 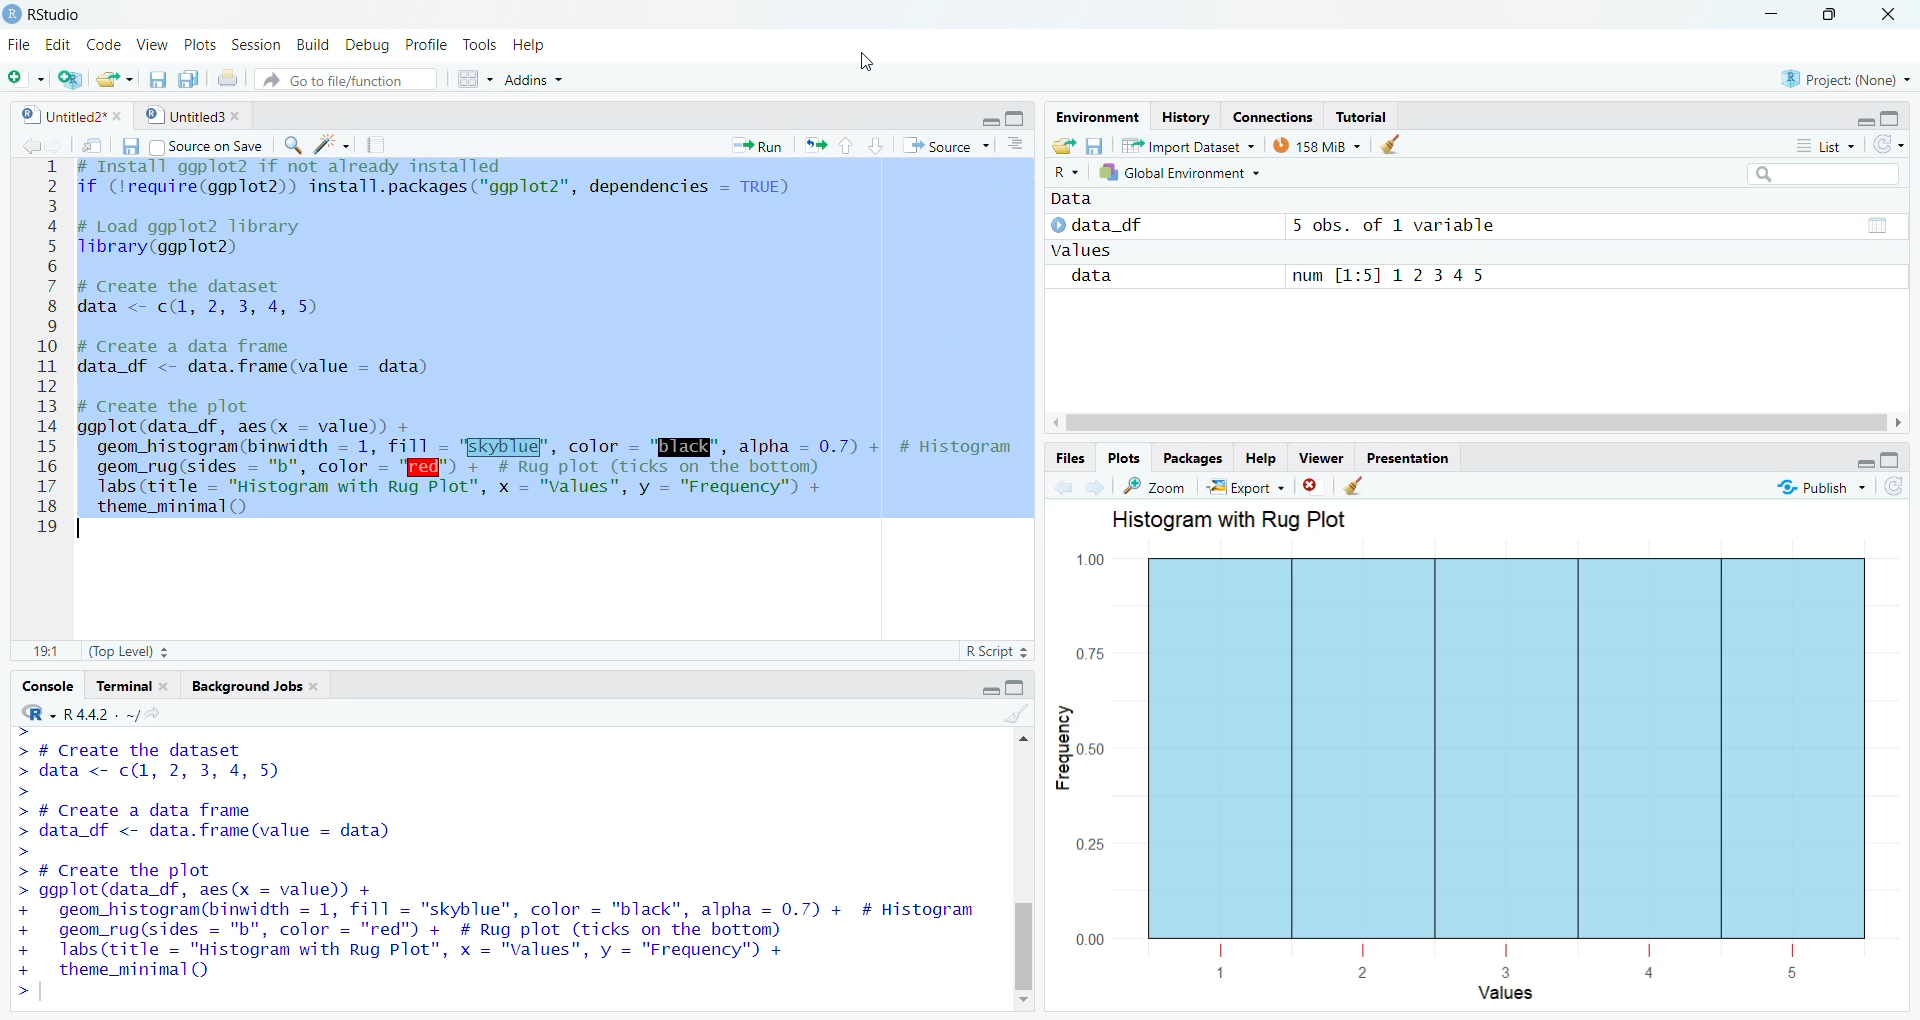 What do you see at coordinates (17, 41) in the screenshot?
I see `File` at bounding box center [17, 41].